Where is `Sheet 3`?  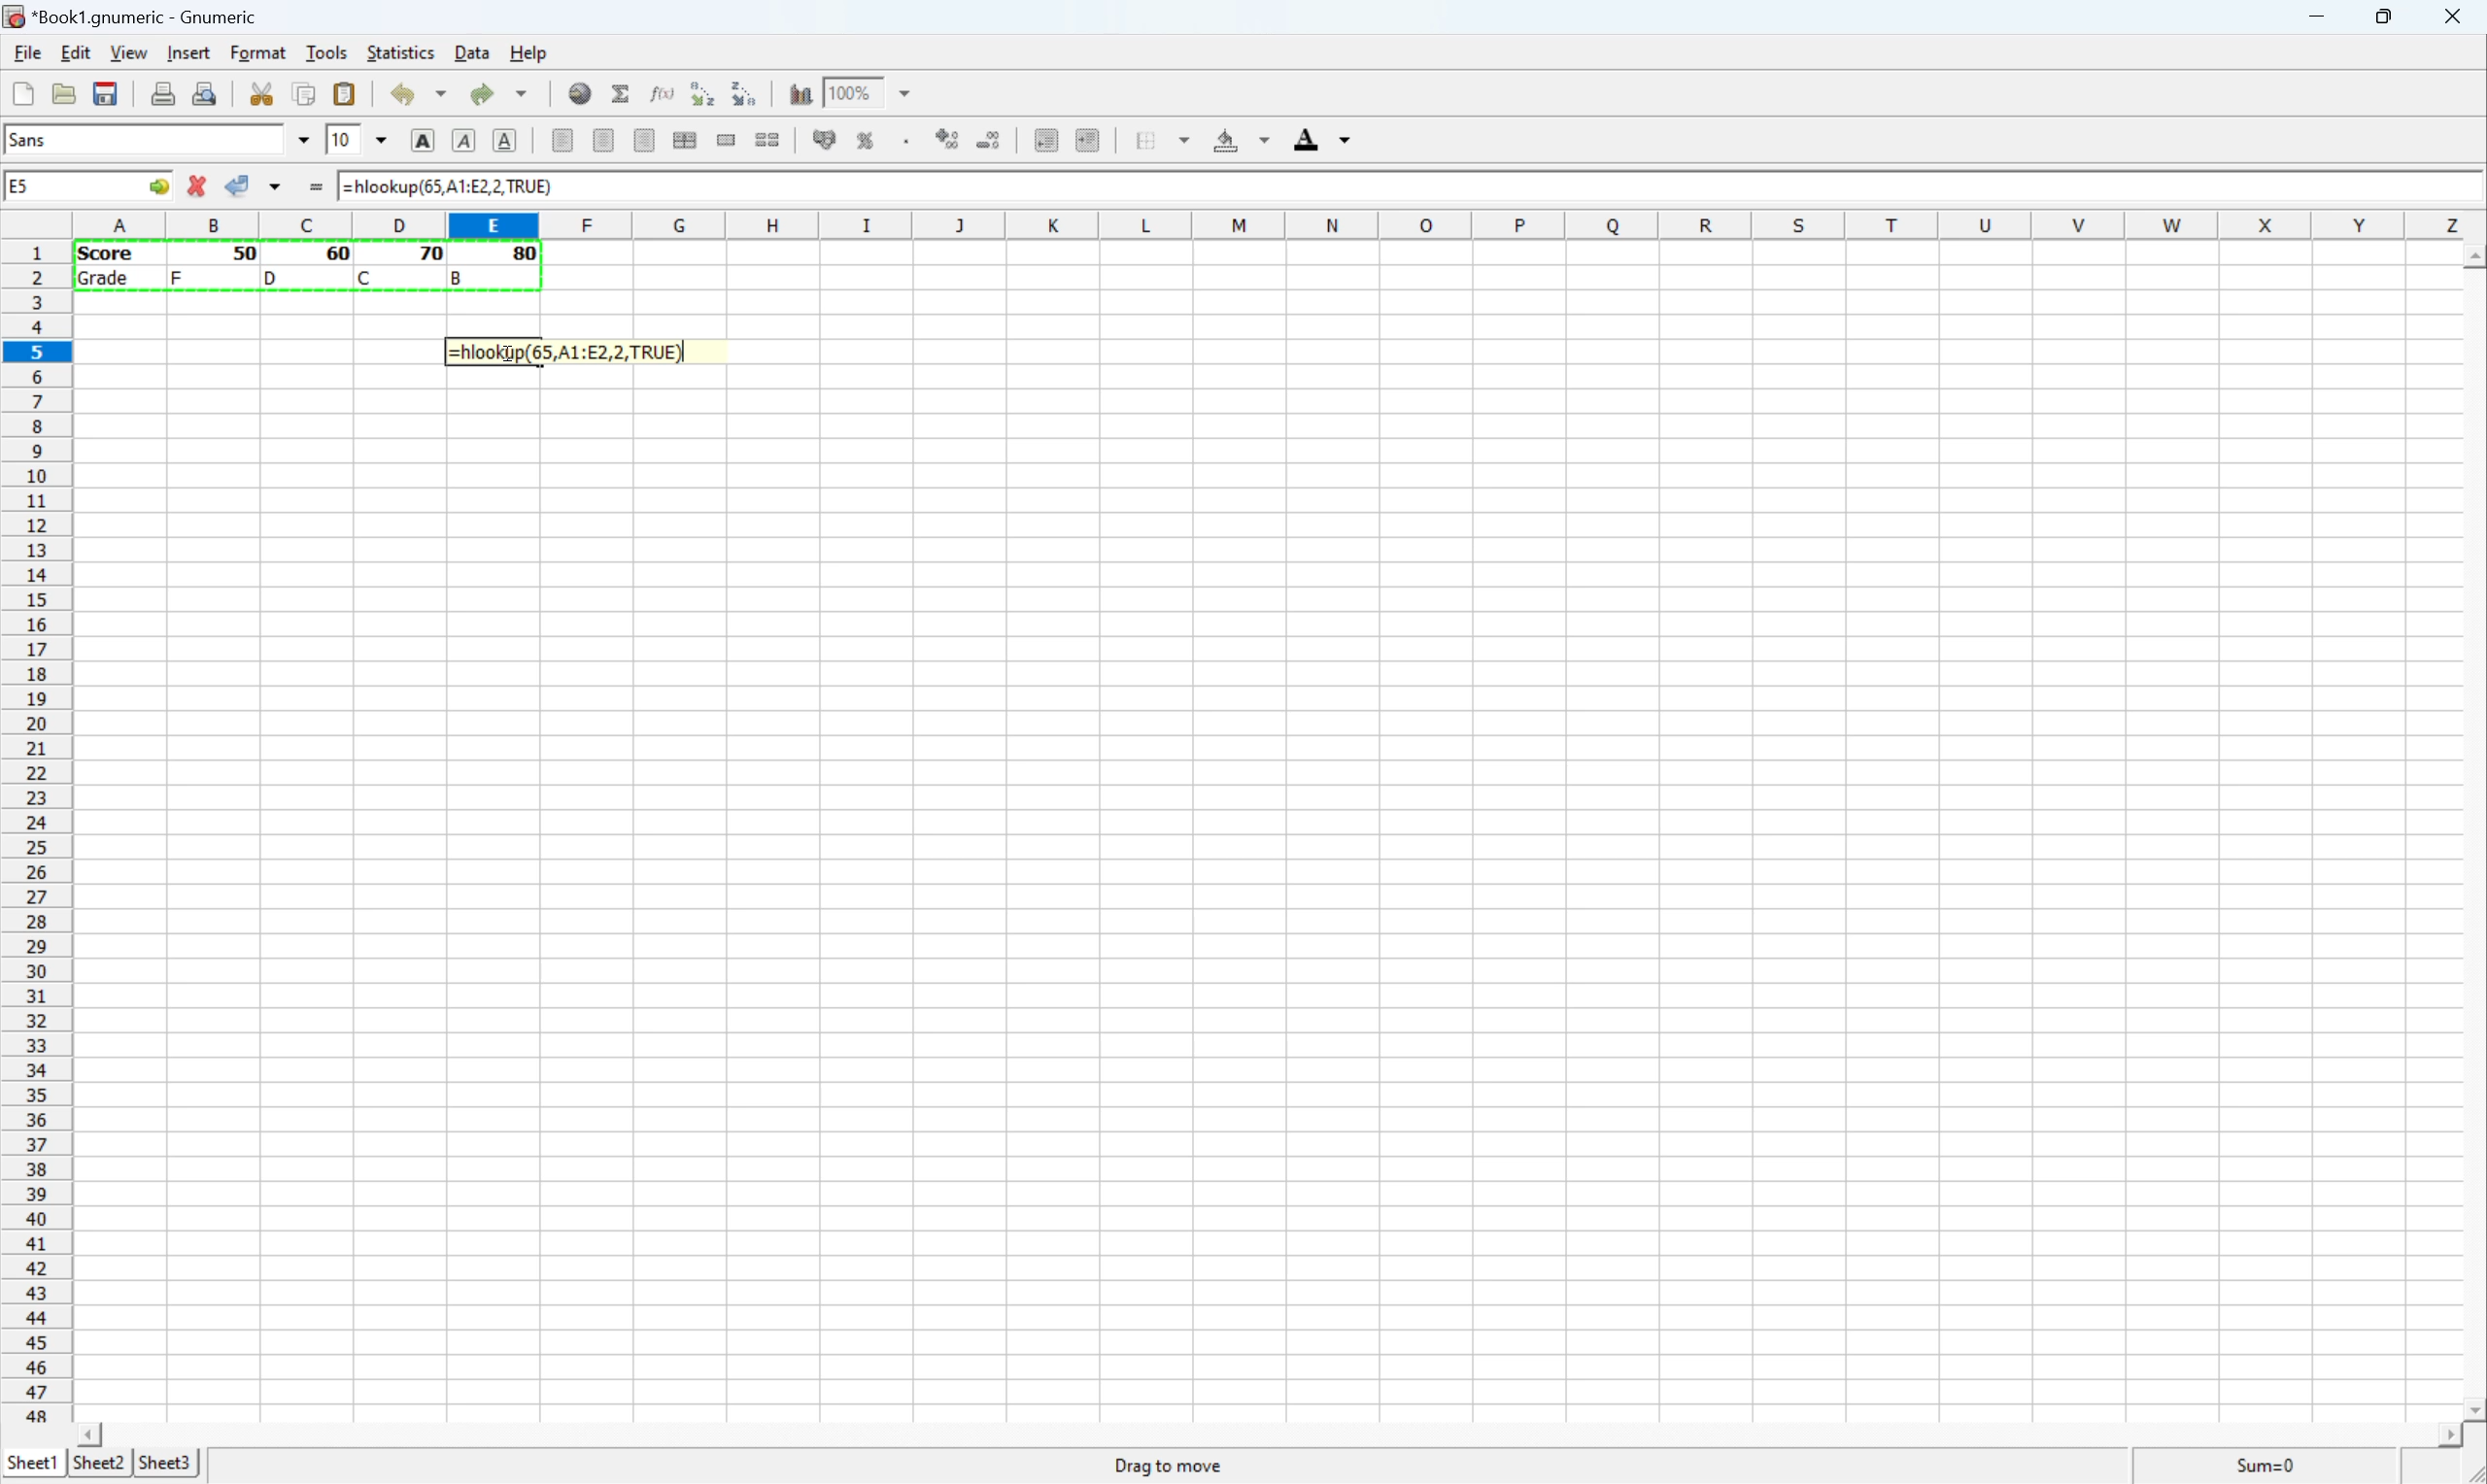
Sheet 3 is located at coordinates (167, 1464).